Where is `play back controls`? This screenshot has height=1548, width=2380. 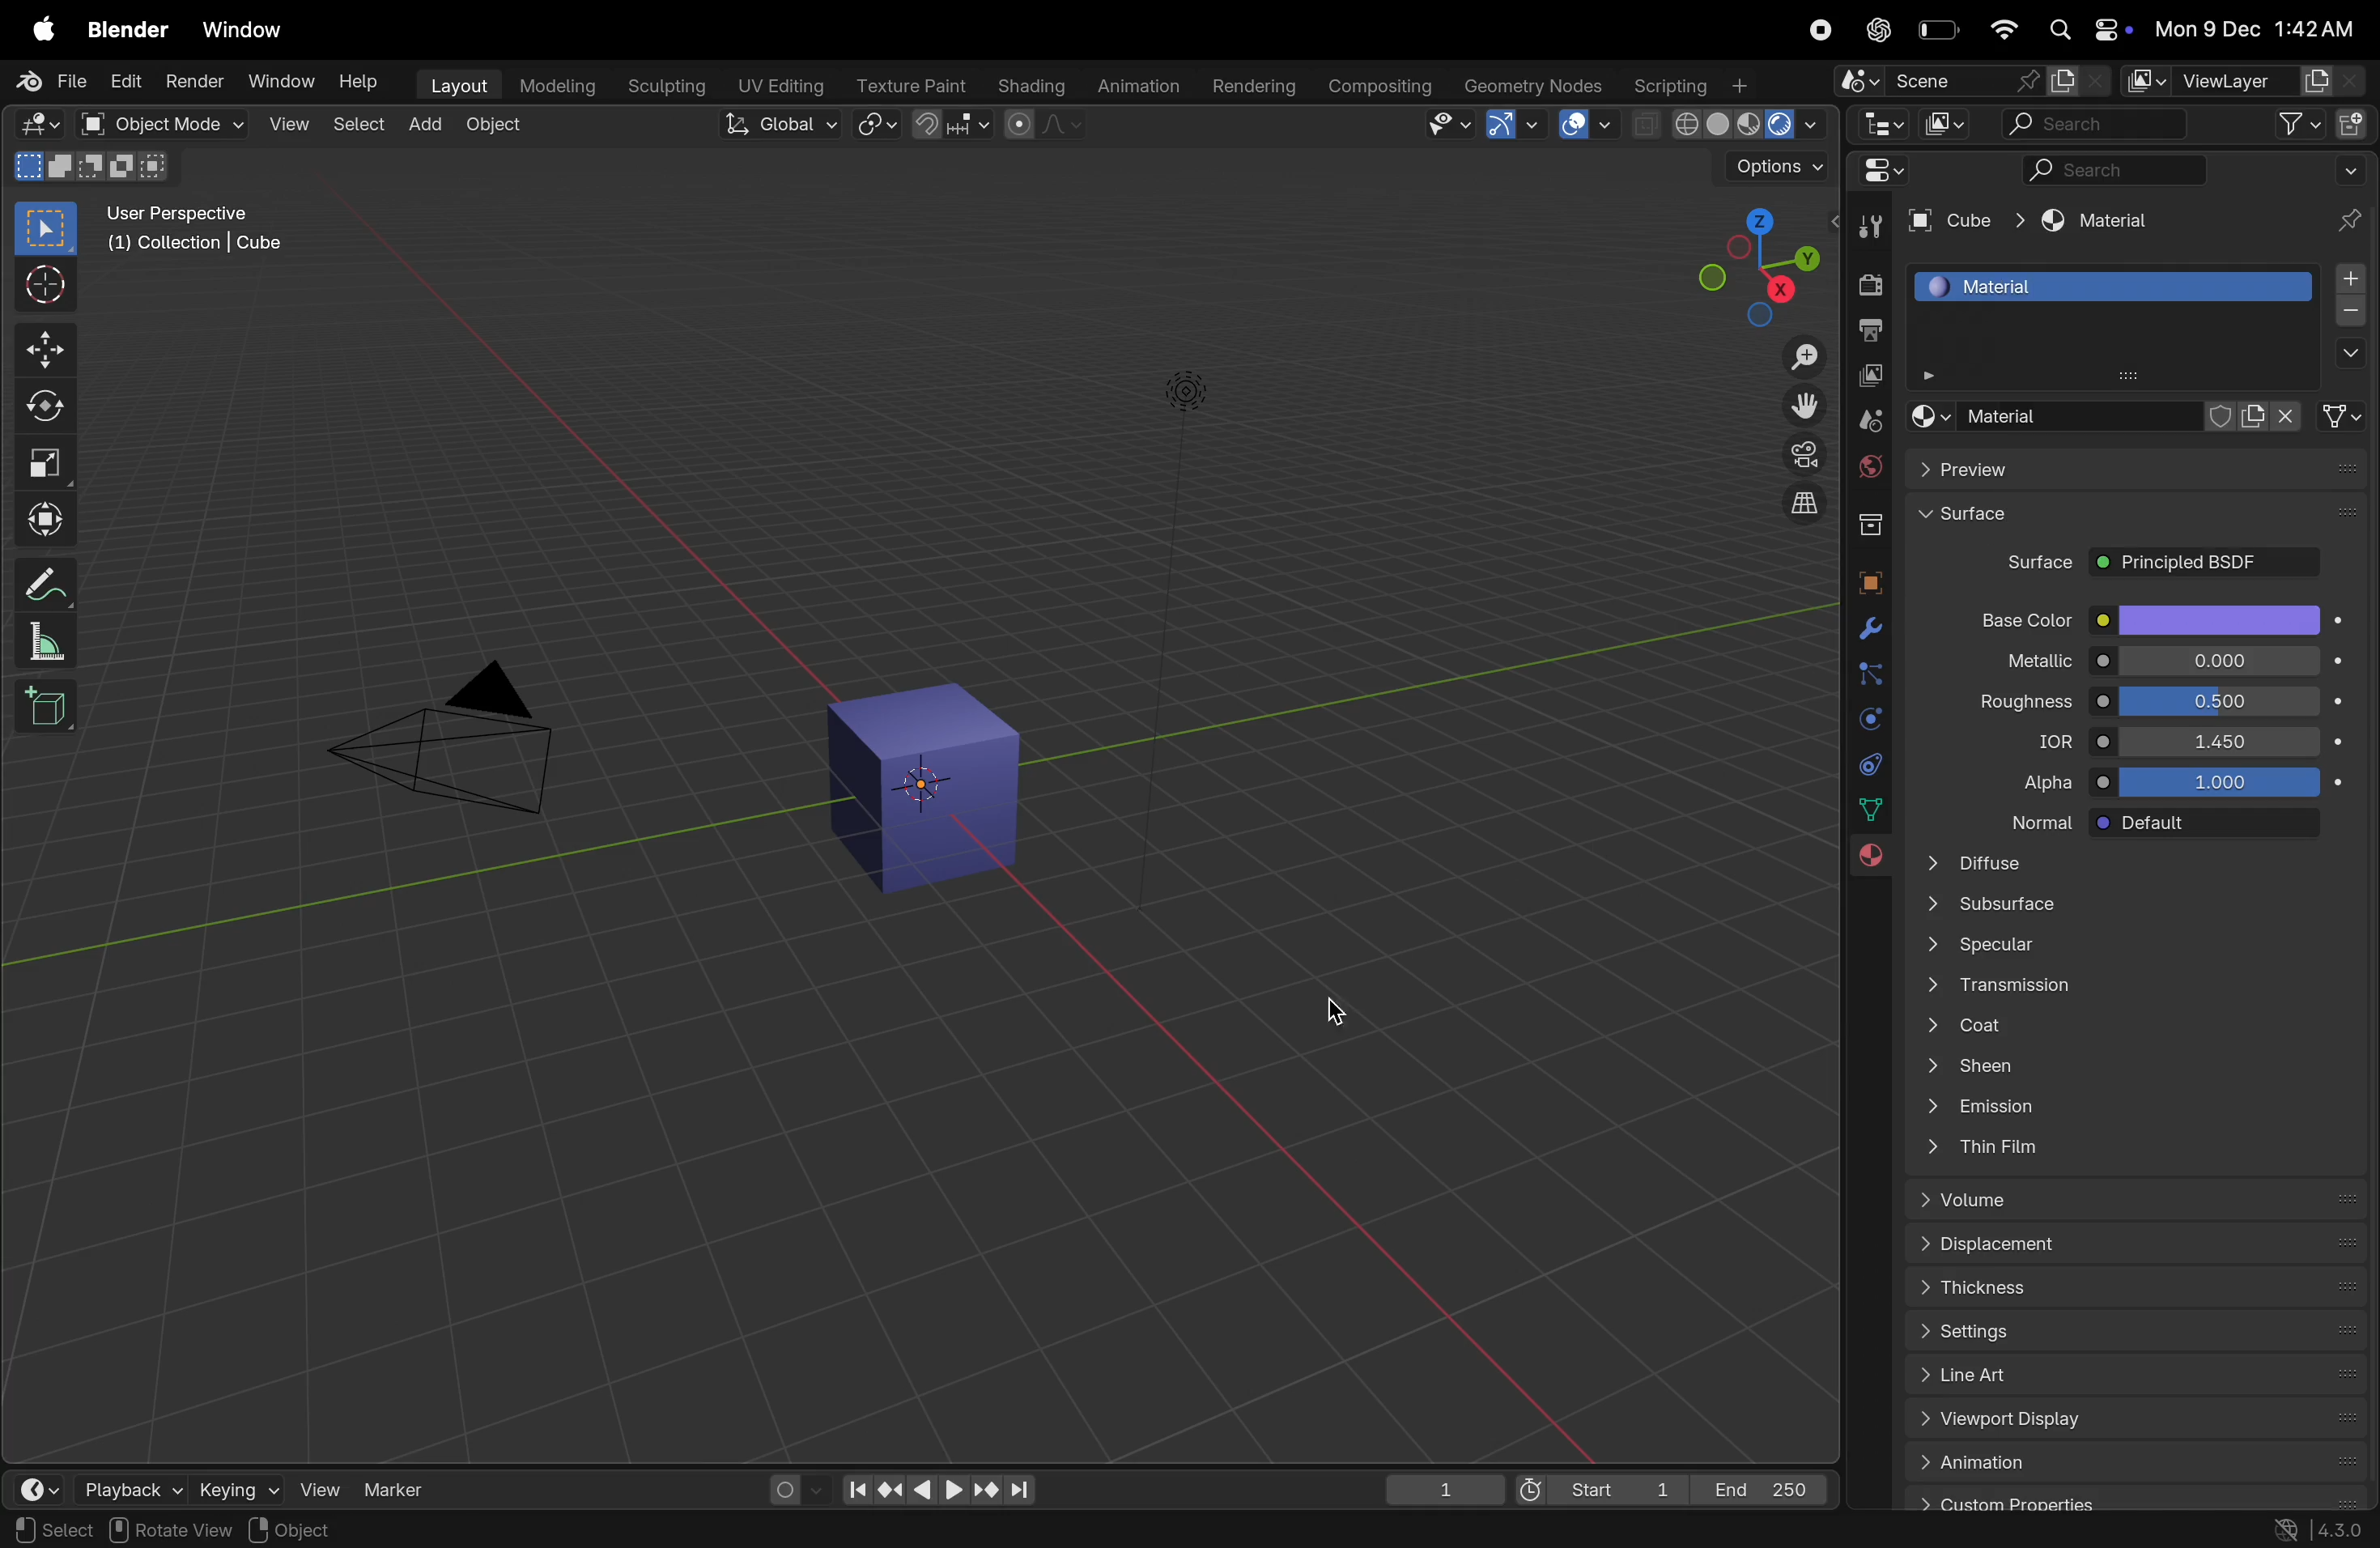
play back controls is located at coordinates (938, 1492).